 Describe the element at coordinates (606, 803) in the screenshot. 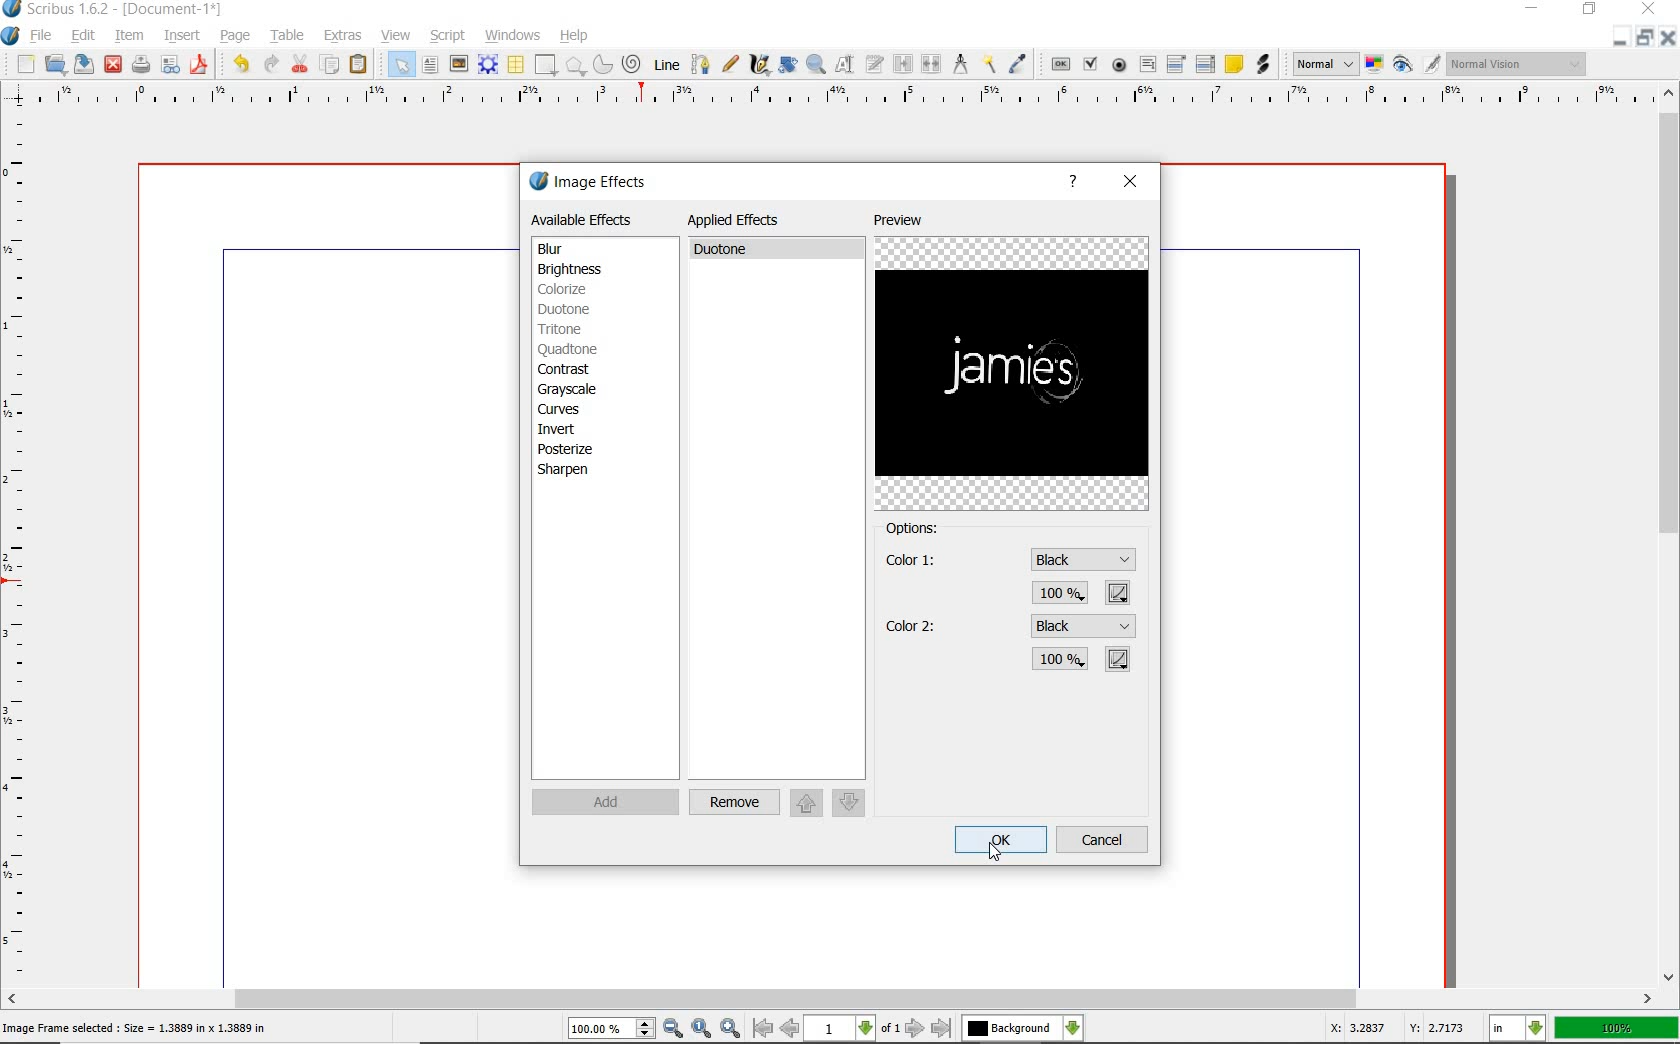

I see `add` at that location.